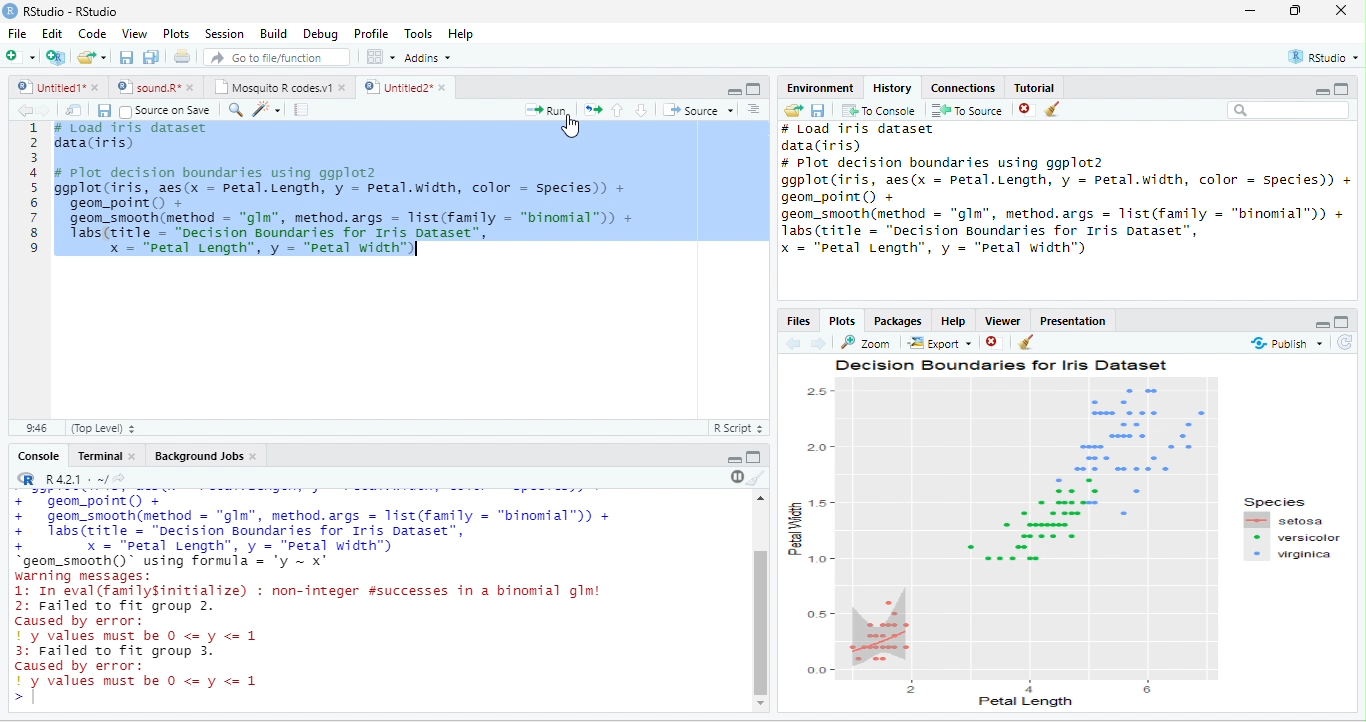 This screenshot has width=1366, height=722. I want to click on RStudio, so click(1324, 57).